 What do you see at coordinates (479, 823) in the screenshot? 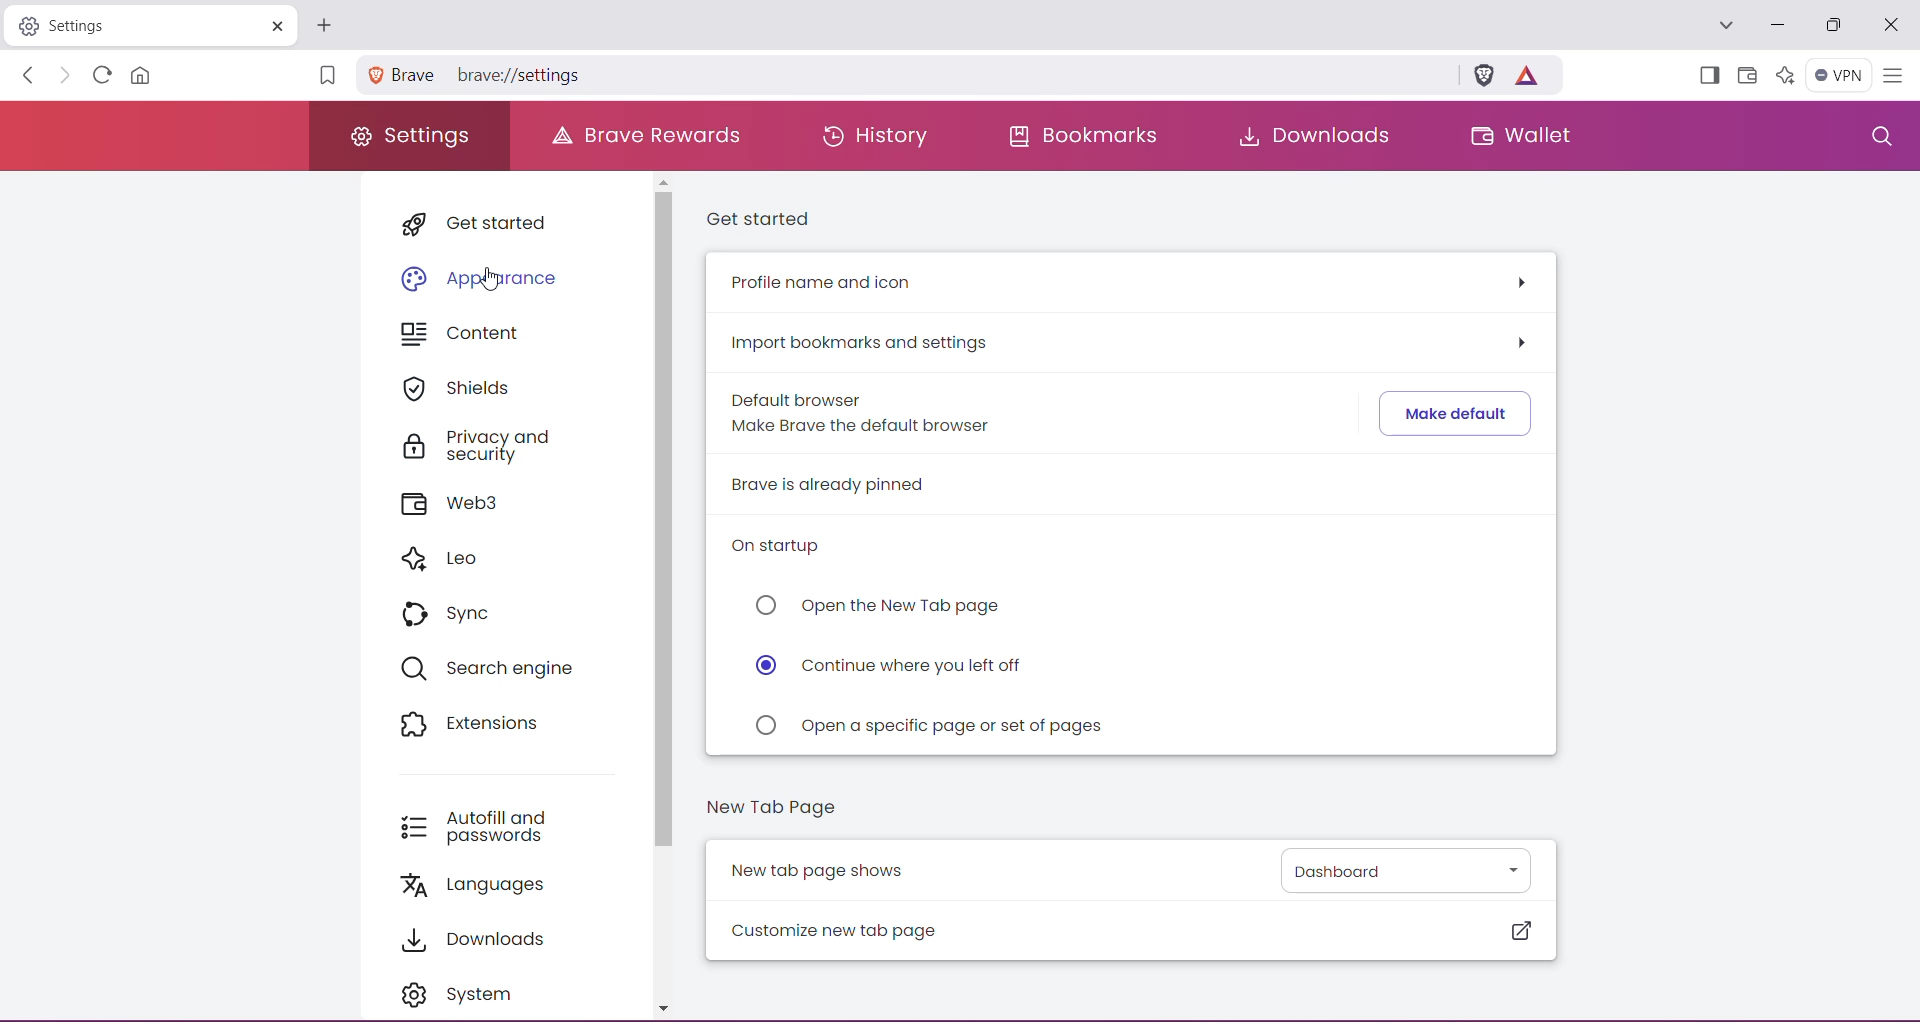
I see `Autofill and passwords` at bounding box center [479, 823].